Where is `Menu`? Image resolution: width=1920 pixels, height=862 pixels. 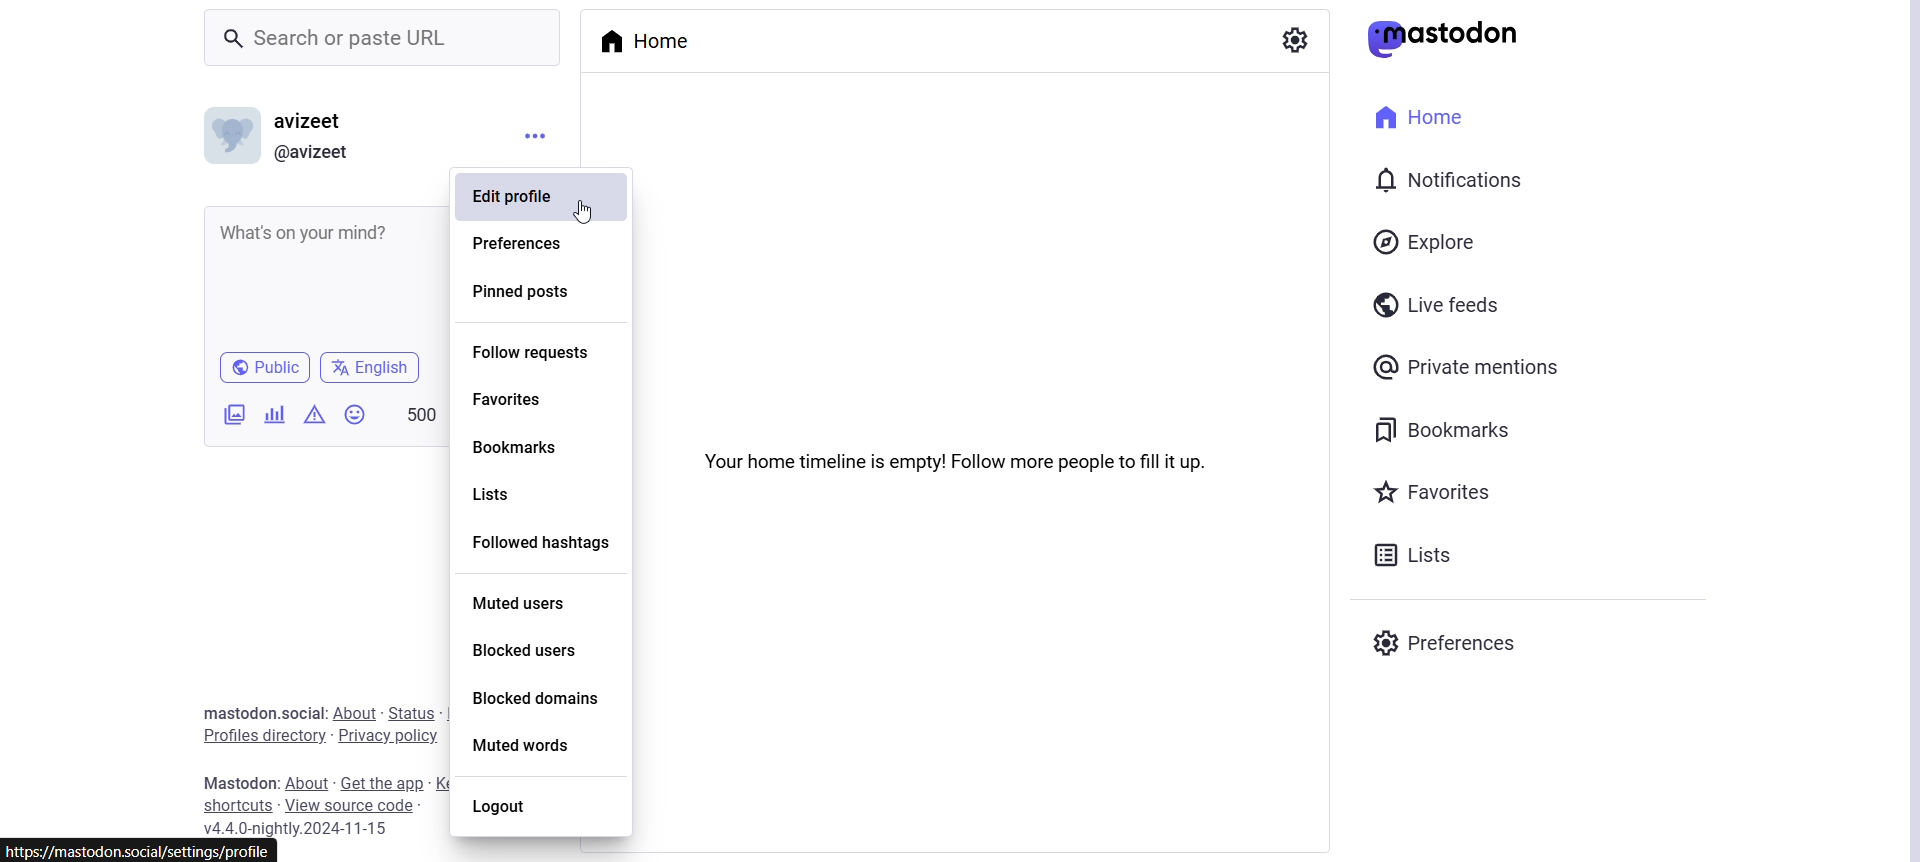 Menu is located at coordinates (537, 137).